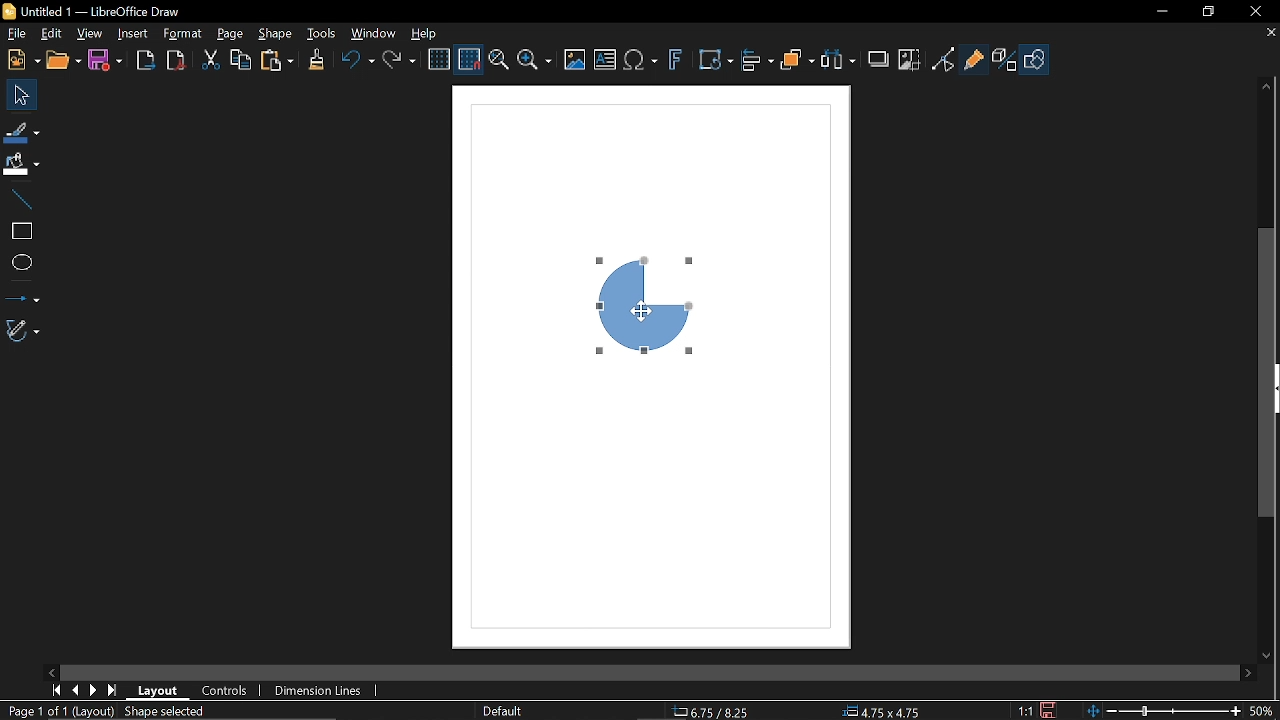 The width and height of the screenshot is (1280, 720). I want to click on Controls, so click(226, 691).